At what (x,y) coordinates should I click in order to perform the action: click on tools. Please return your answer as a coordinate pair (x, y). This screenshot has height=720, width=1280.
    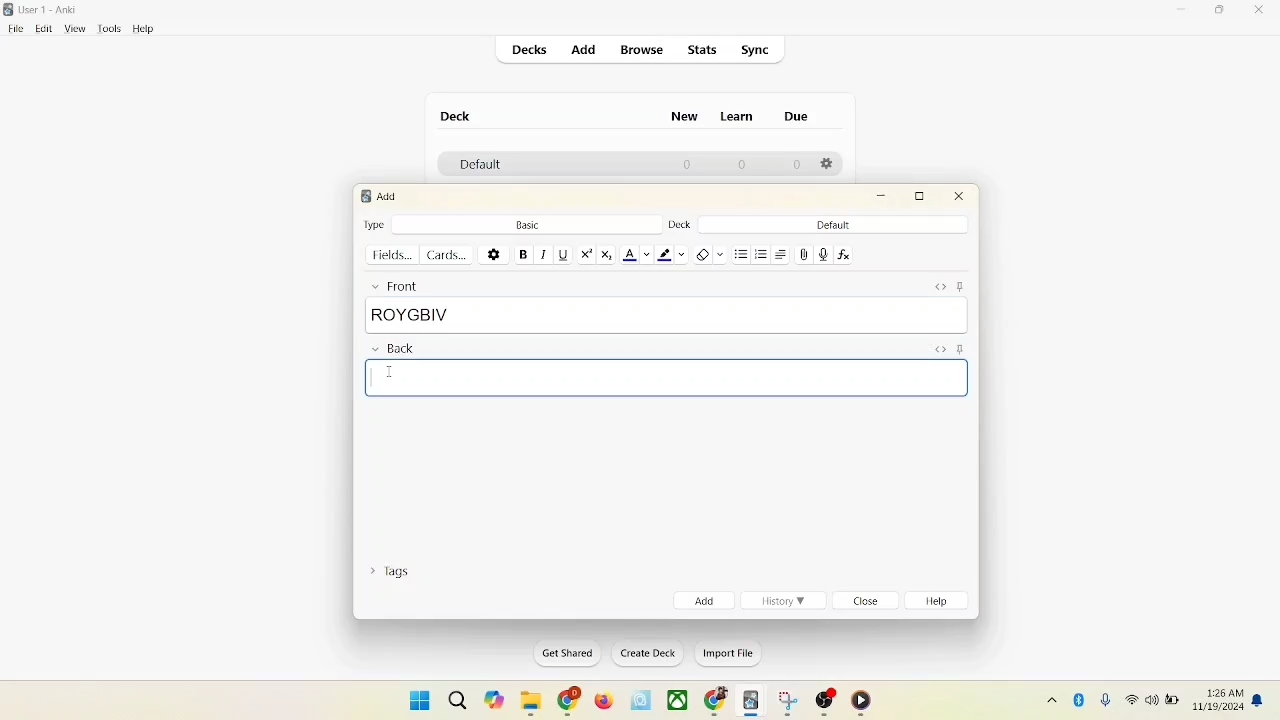
    Looking at the image, I should click on (109, 29).